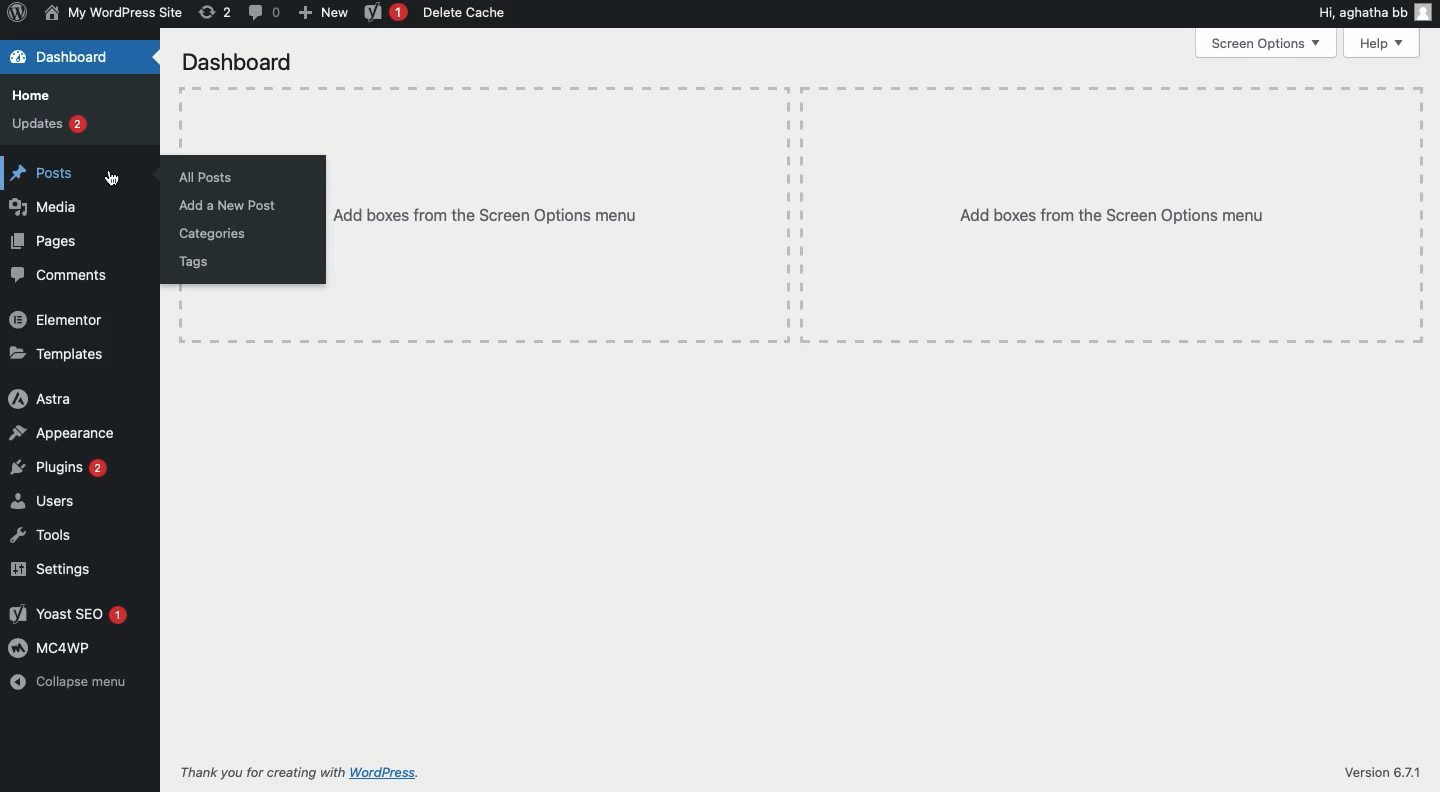 Image resolution: width=1440 pixels, height=792 pixels. Describe the element at coordinates (1386, 43) in the screenshot. I see `Help` at that location.